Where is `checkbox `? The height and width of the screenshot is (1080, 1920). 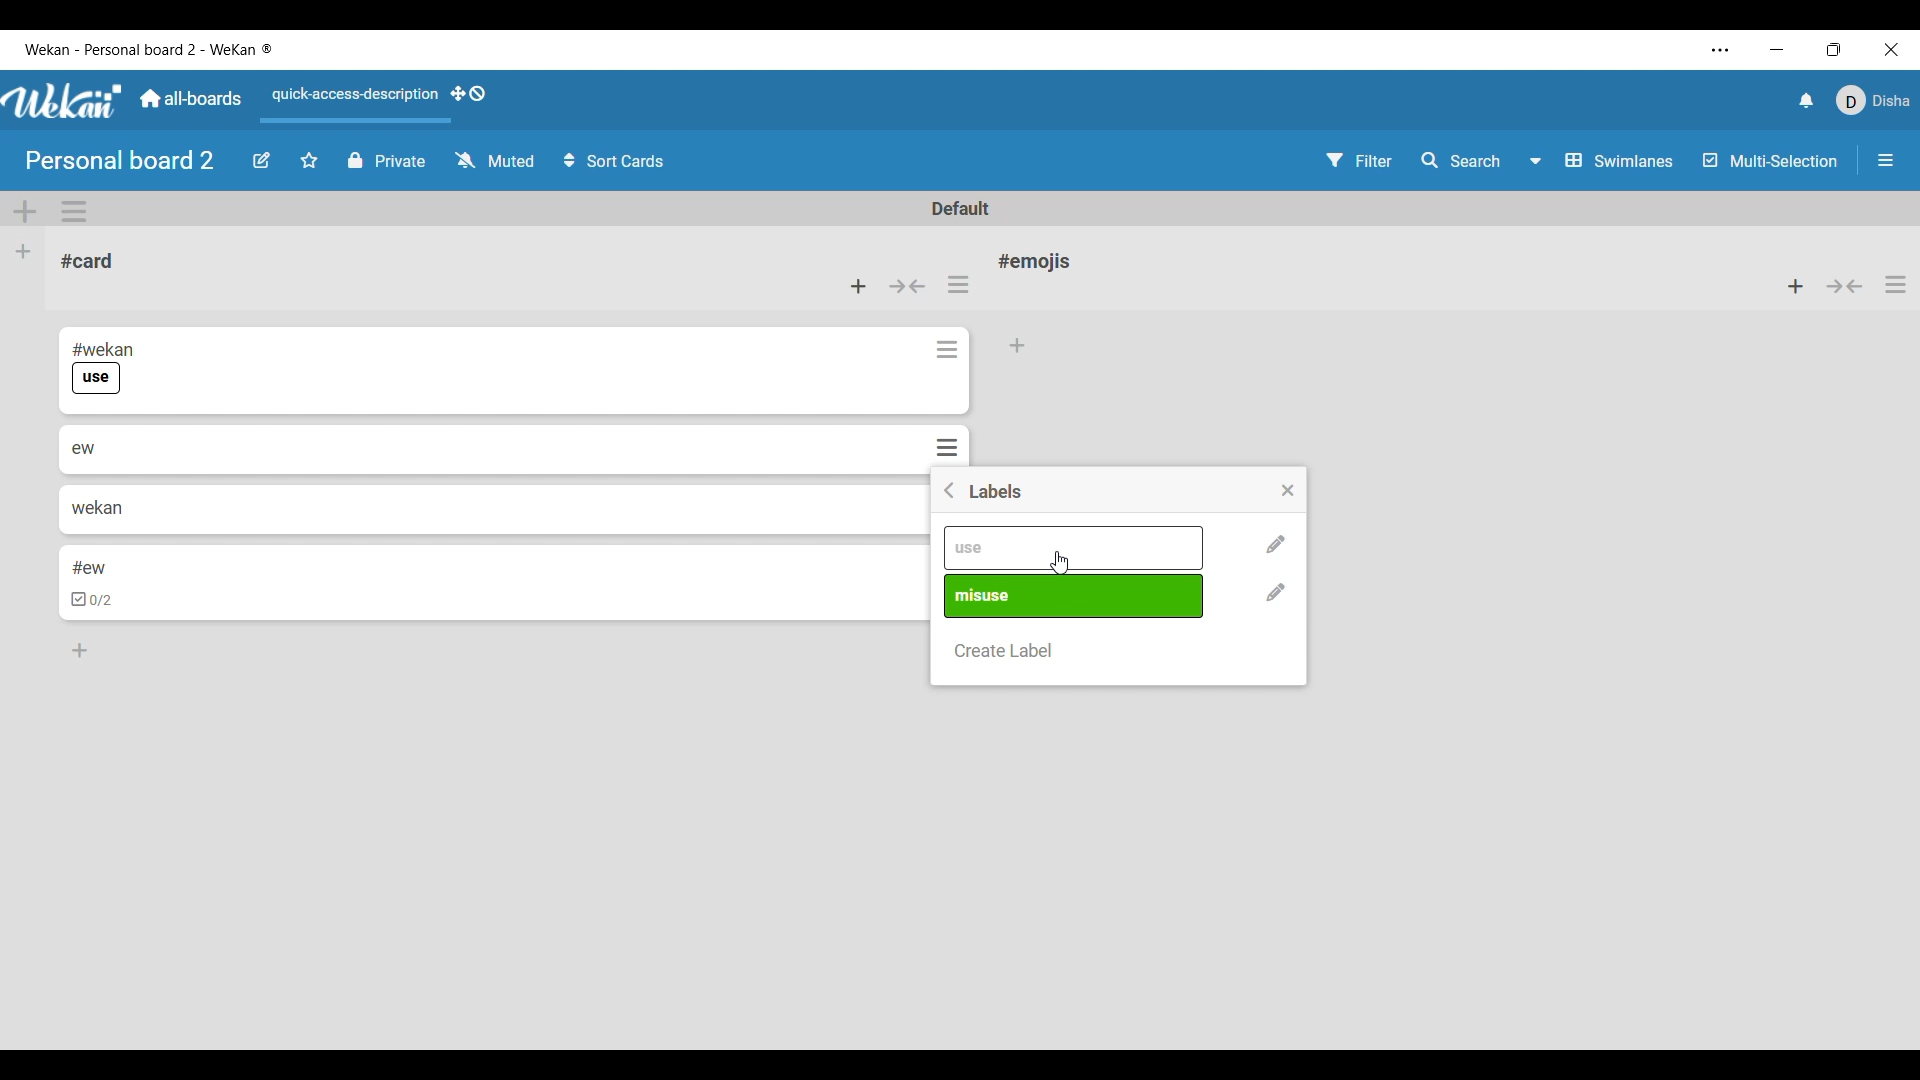
checkbox  is located at coordinates (93, 600).